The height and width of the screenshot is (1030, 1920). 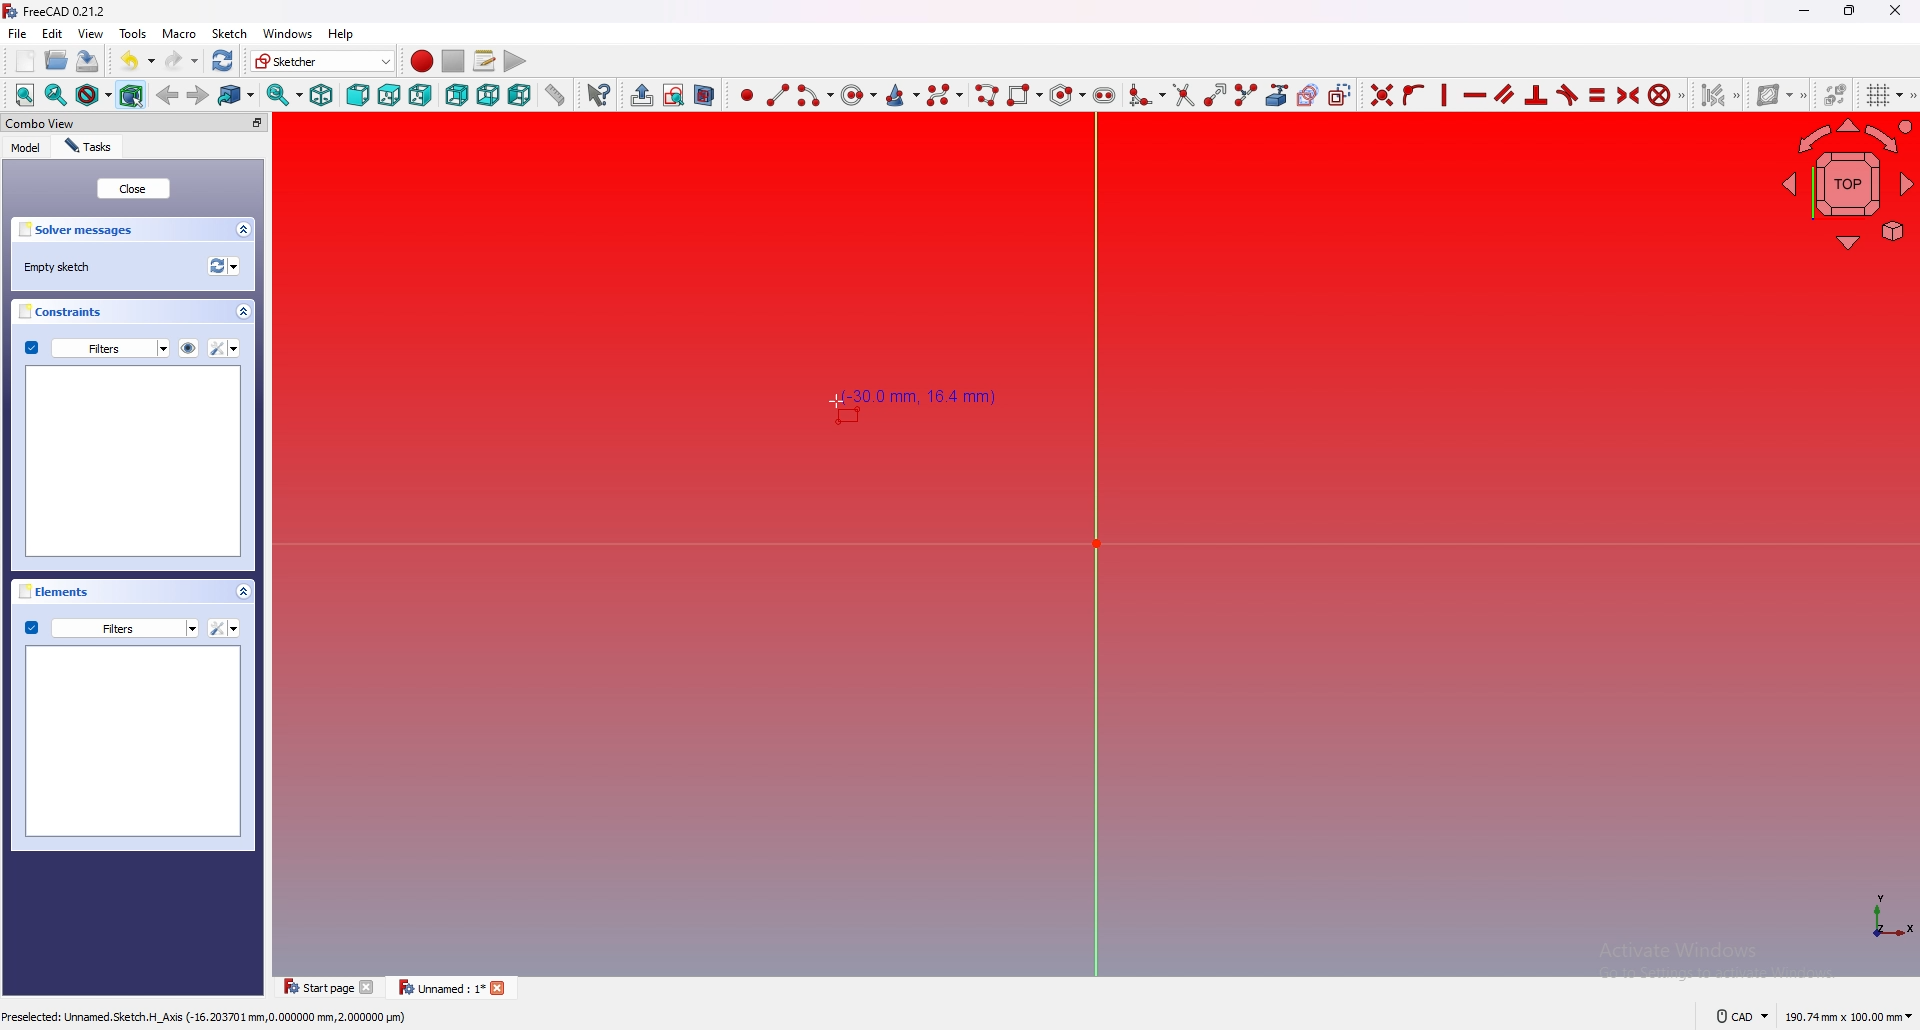 I want to click on isometric, so click(x=322, y=95).